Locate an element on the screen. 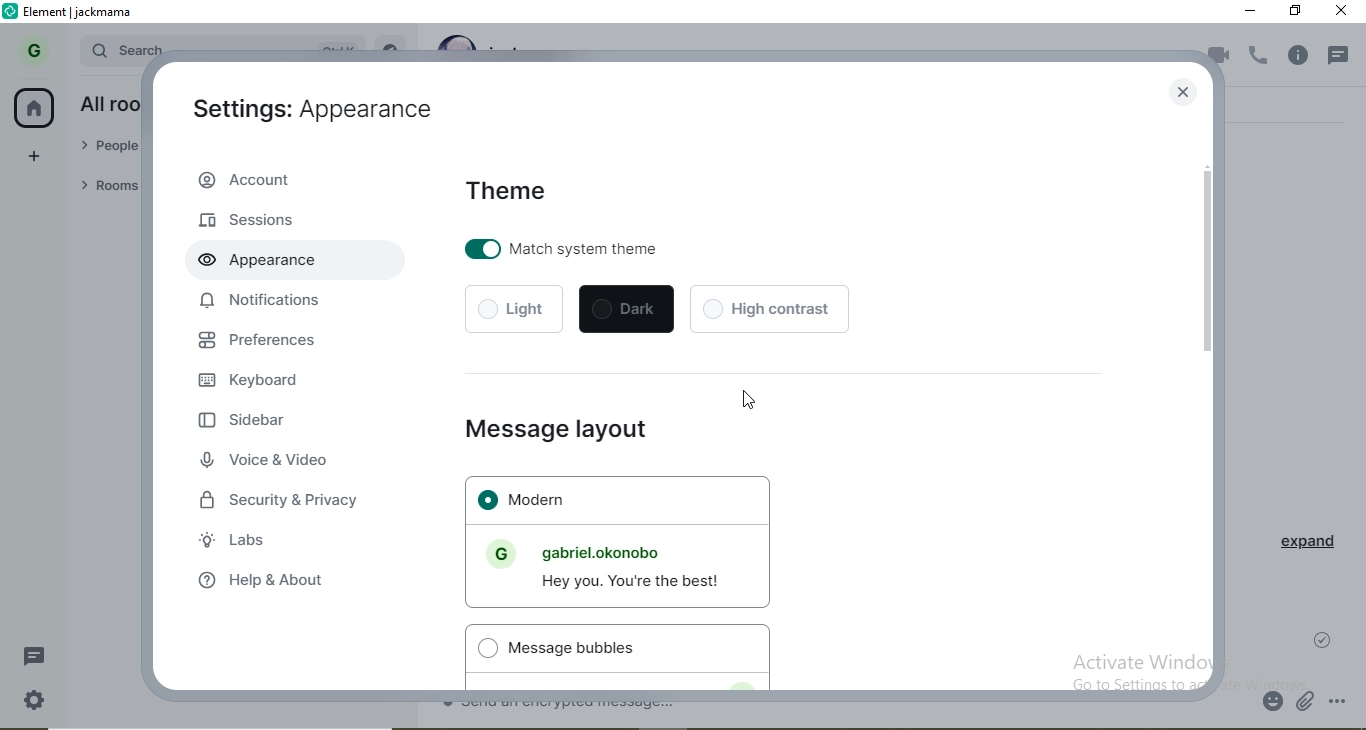 The height and width of the screenshot is (730, 1366). restore is located at coordinates (1297, 11).